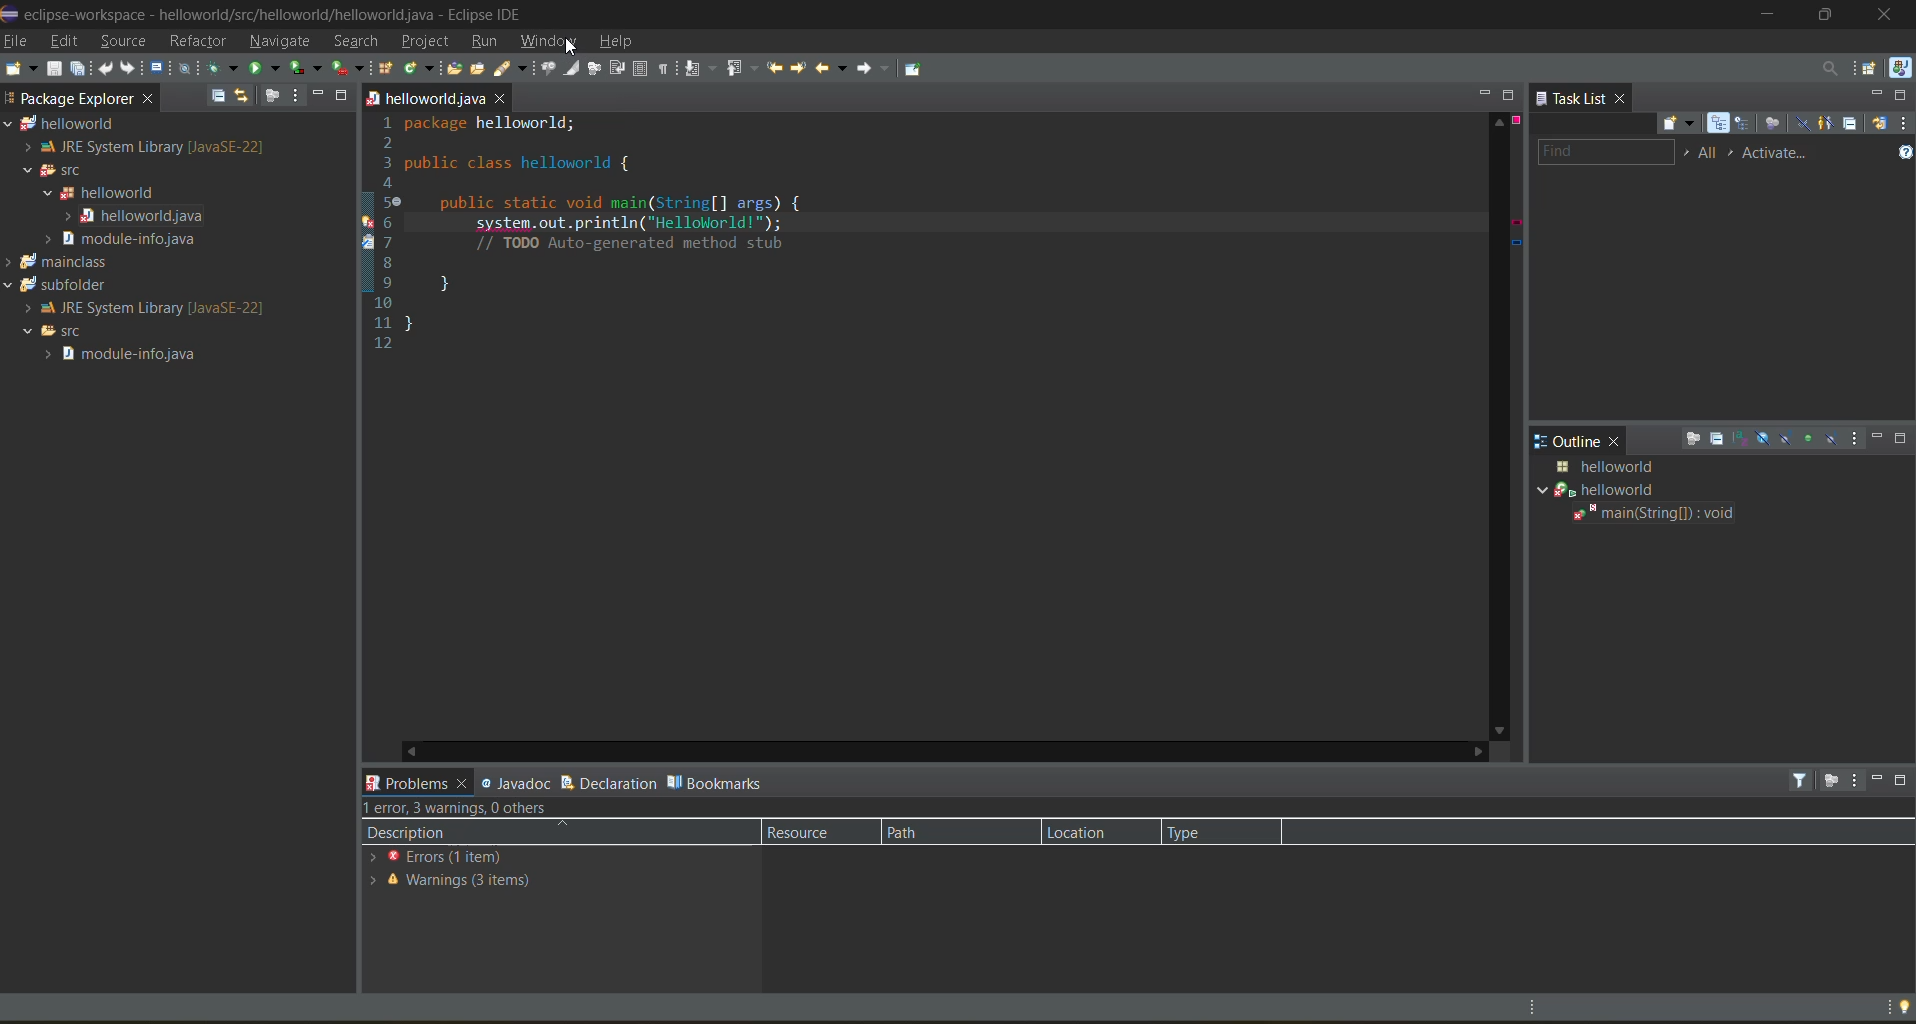 The height and width of the screenshot is (1024, 1916). I want to click on errors (1 items), so click(467, 861).